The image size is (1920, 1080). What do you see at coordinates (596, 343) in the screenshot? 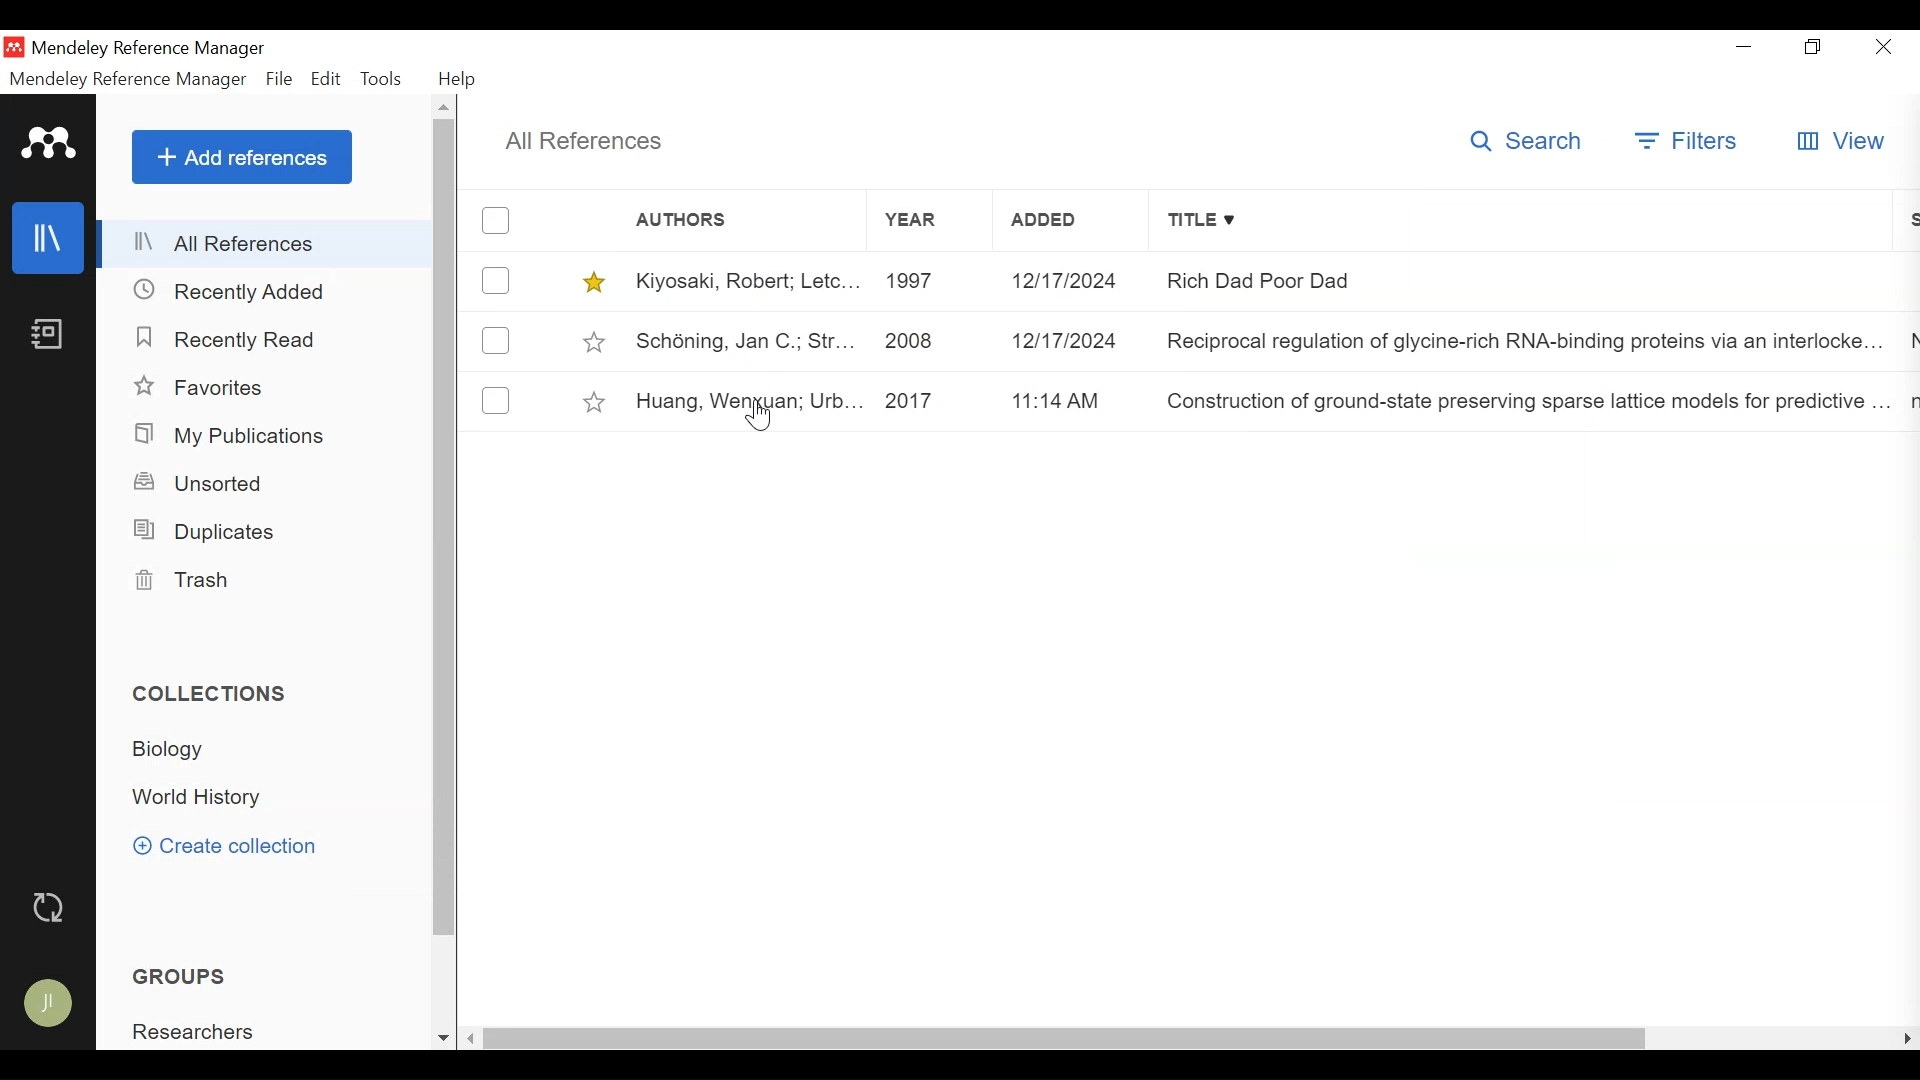
I see `Toggle Favorites` at bounding box center [596, 343].